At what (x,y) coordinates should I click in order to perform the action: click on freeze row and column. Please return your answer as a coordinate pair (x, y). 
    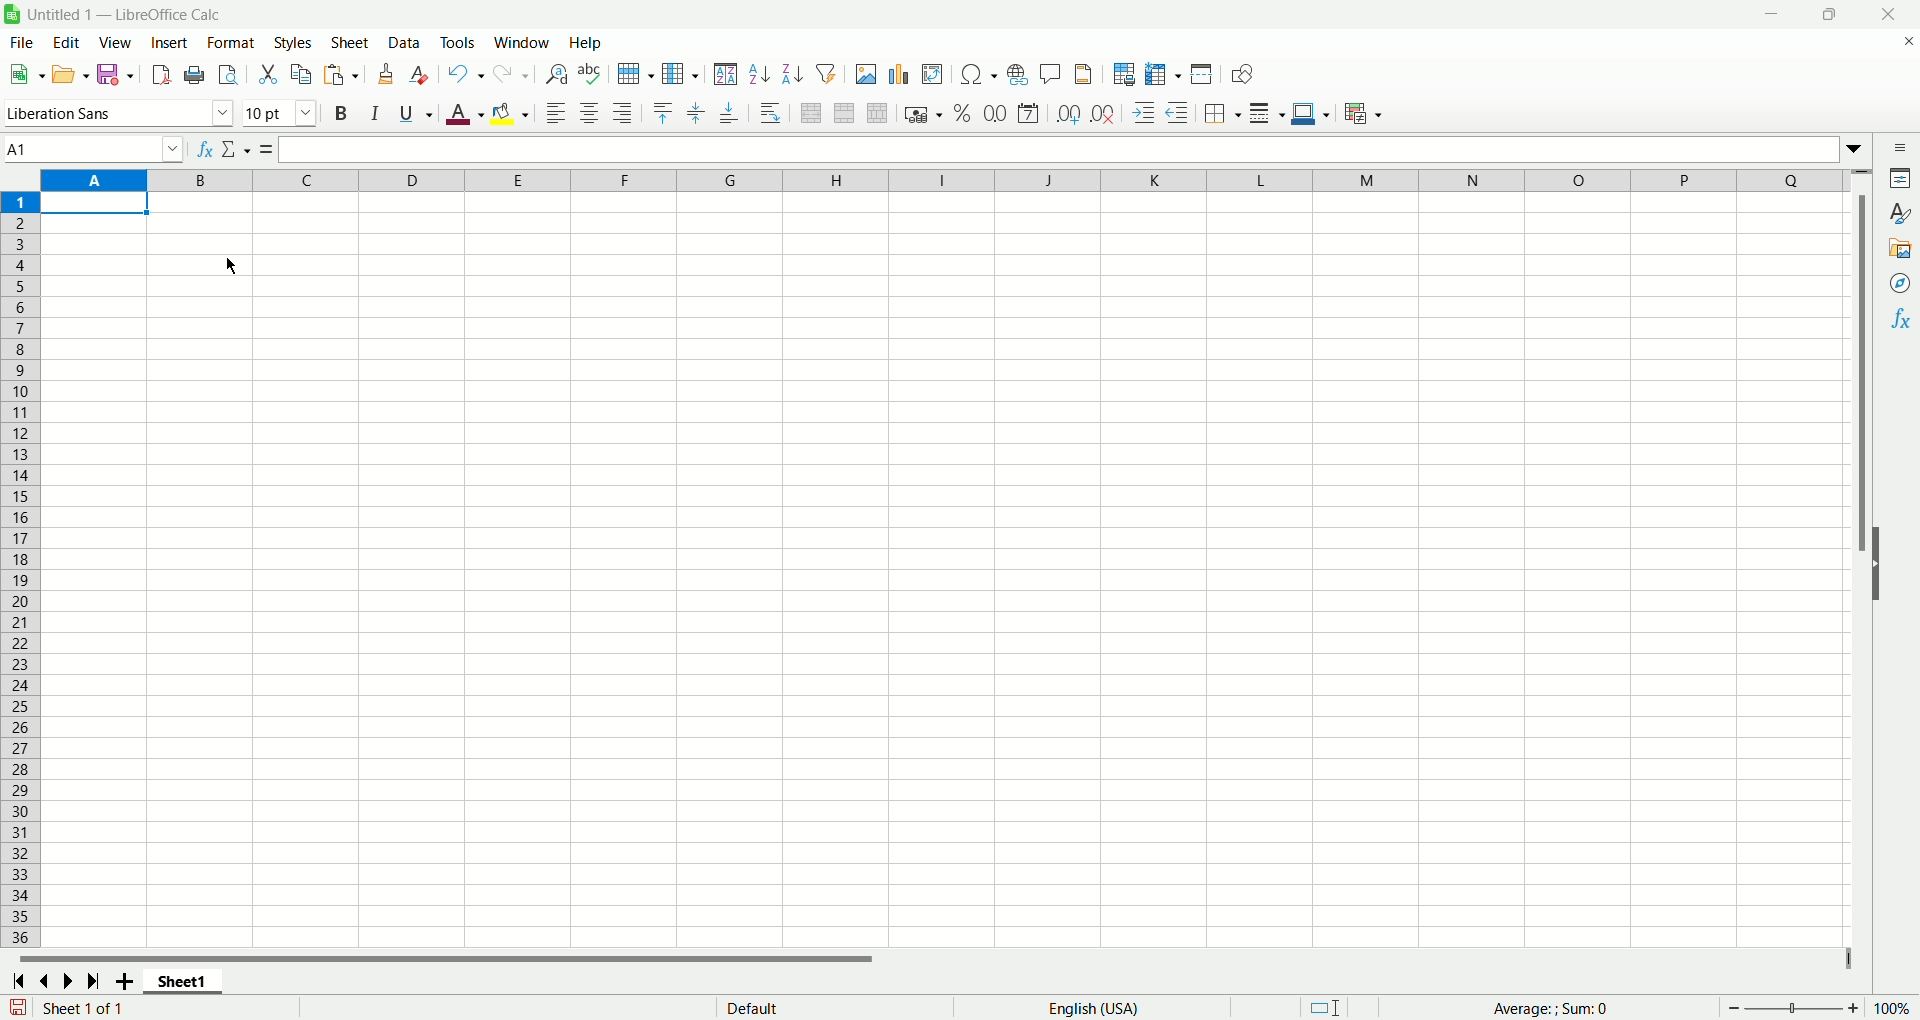
    Looking at the image, I should click on (1163, 74).